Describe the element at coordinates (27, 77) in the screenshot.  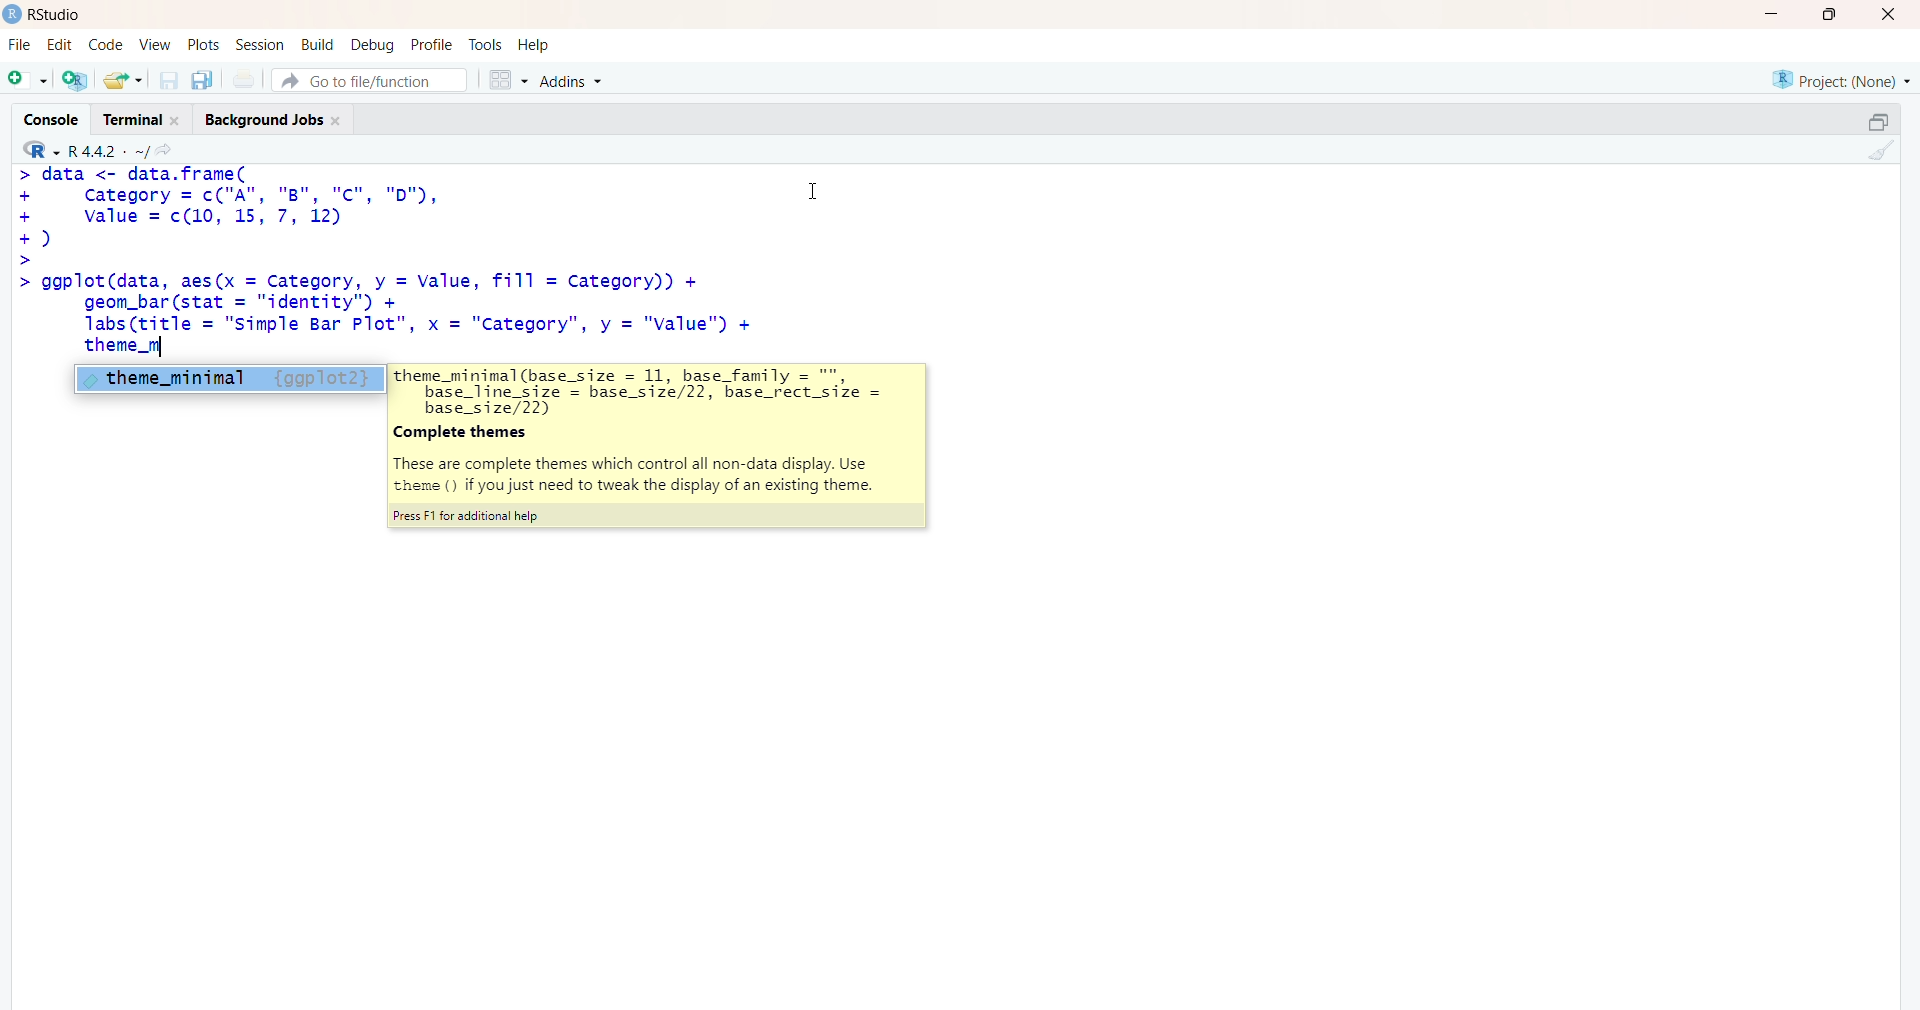
I see `new file` at that location.